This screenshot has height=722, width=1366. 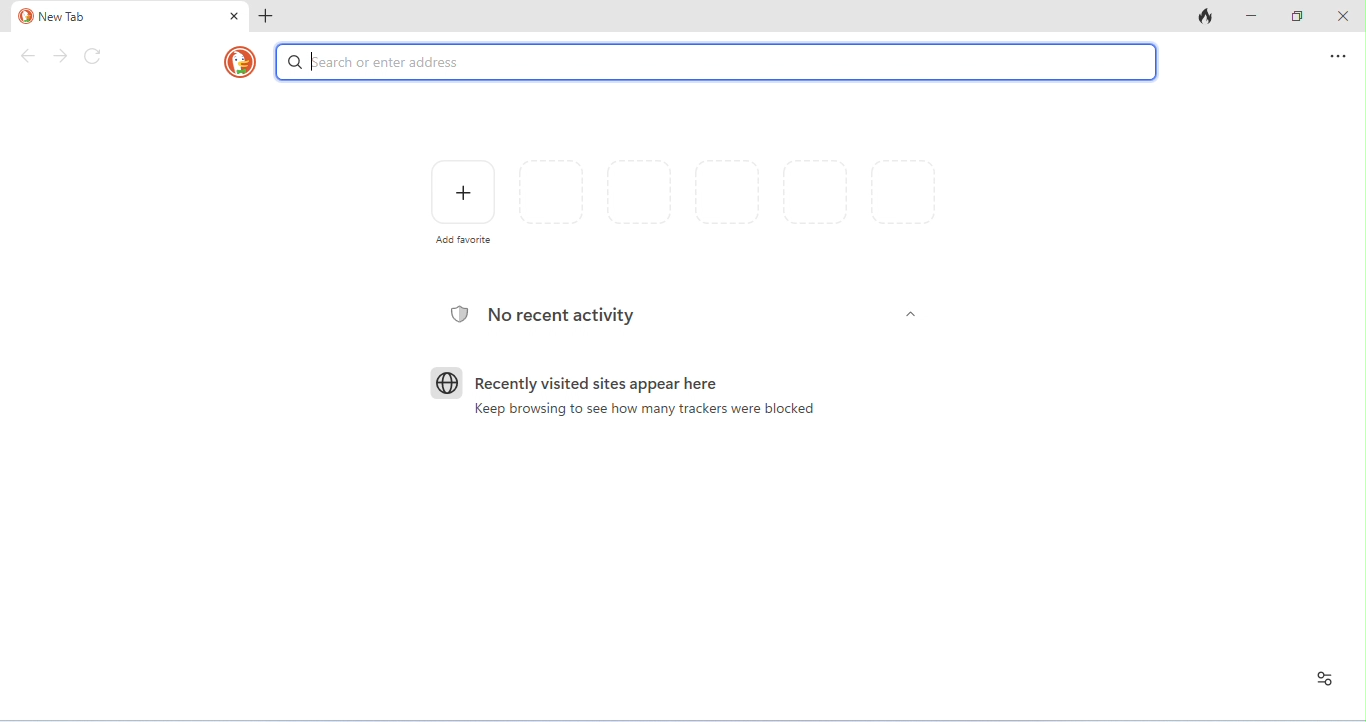 I want to click on close tabs and clear data, so click(x=1206, y=15).